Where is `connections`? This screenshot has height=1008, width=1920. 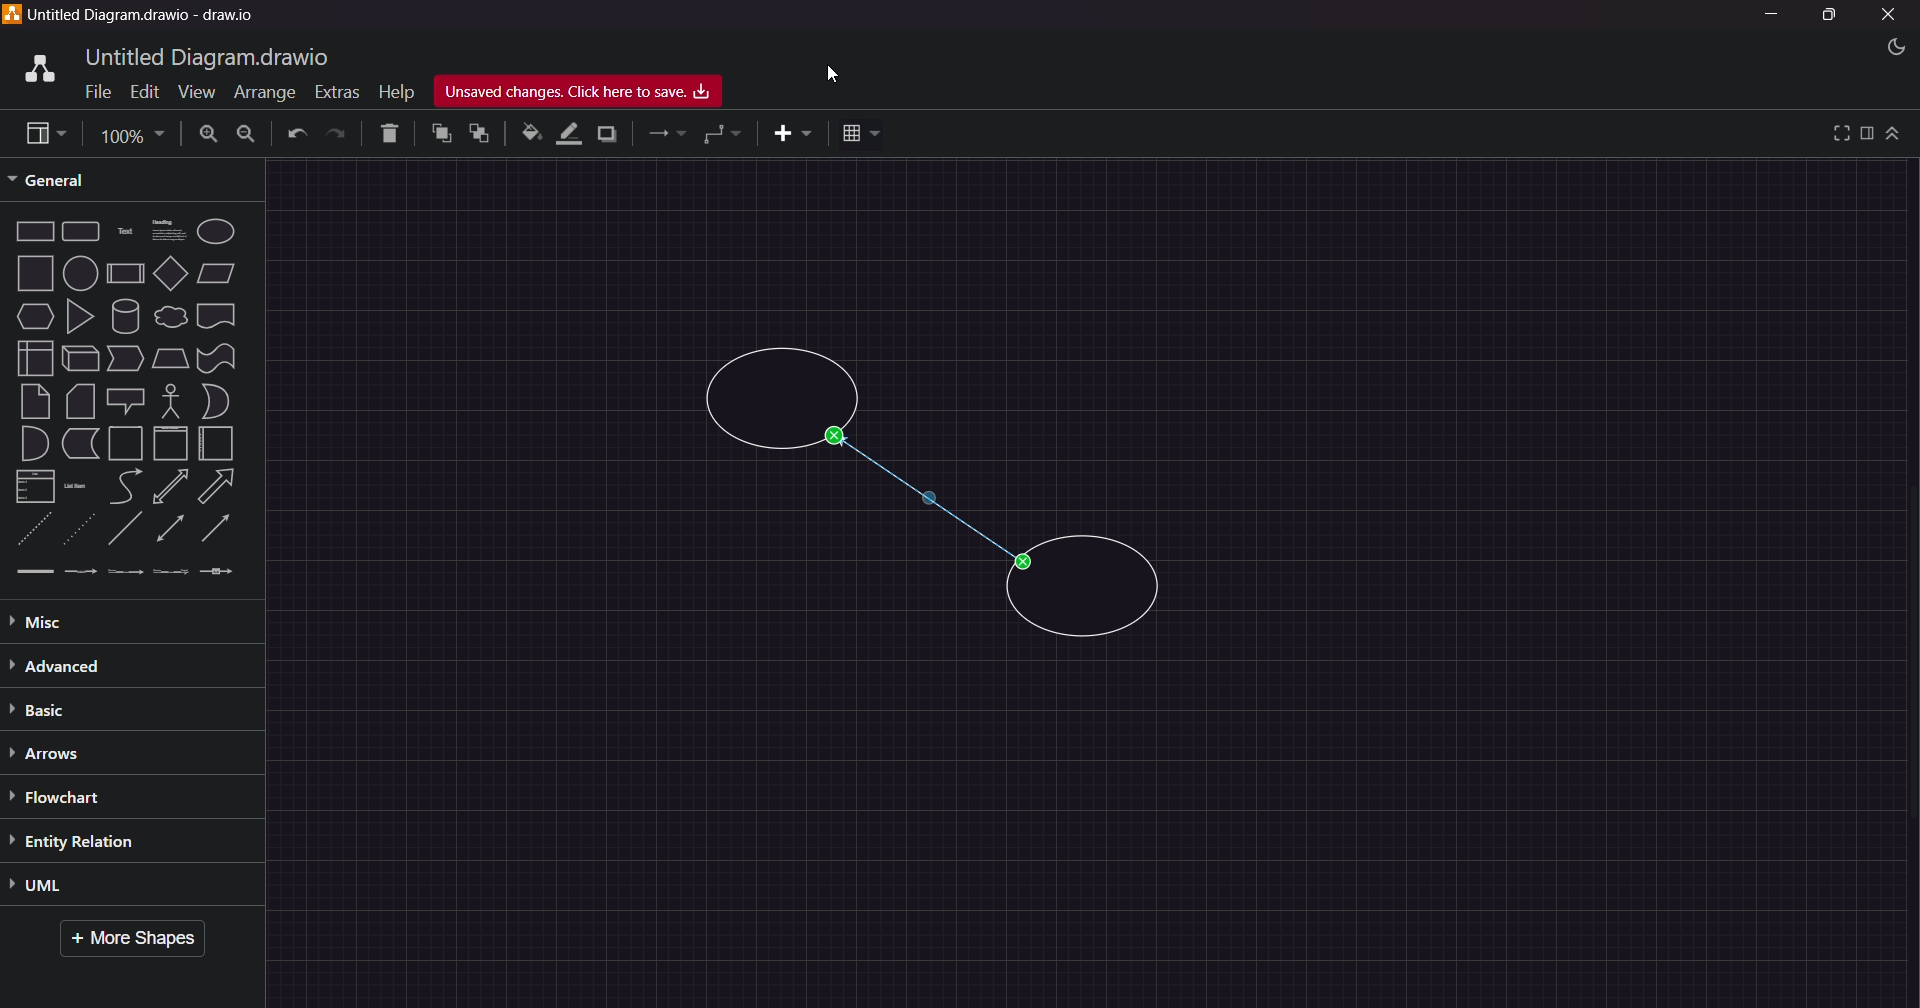 connections is located at coordinates (666, 135).